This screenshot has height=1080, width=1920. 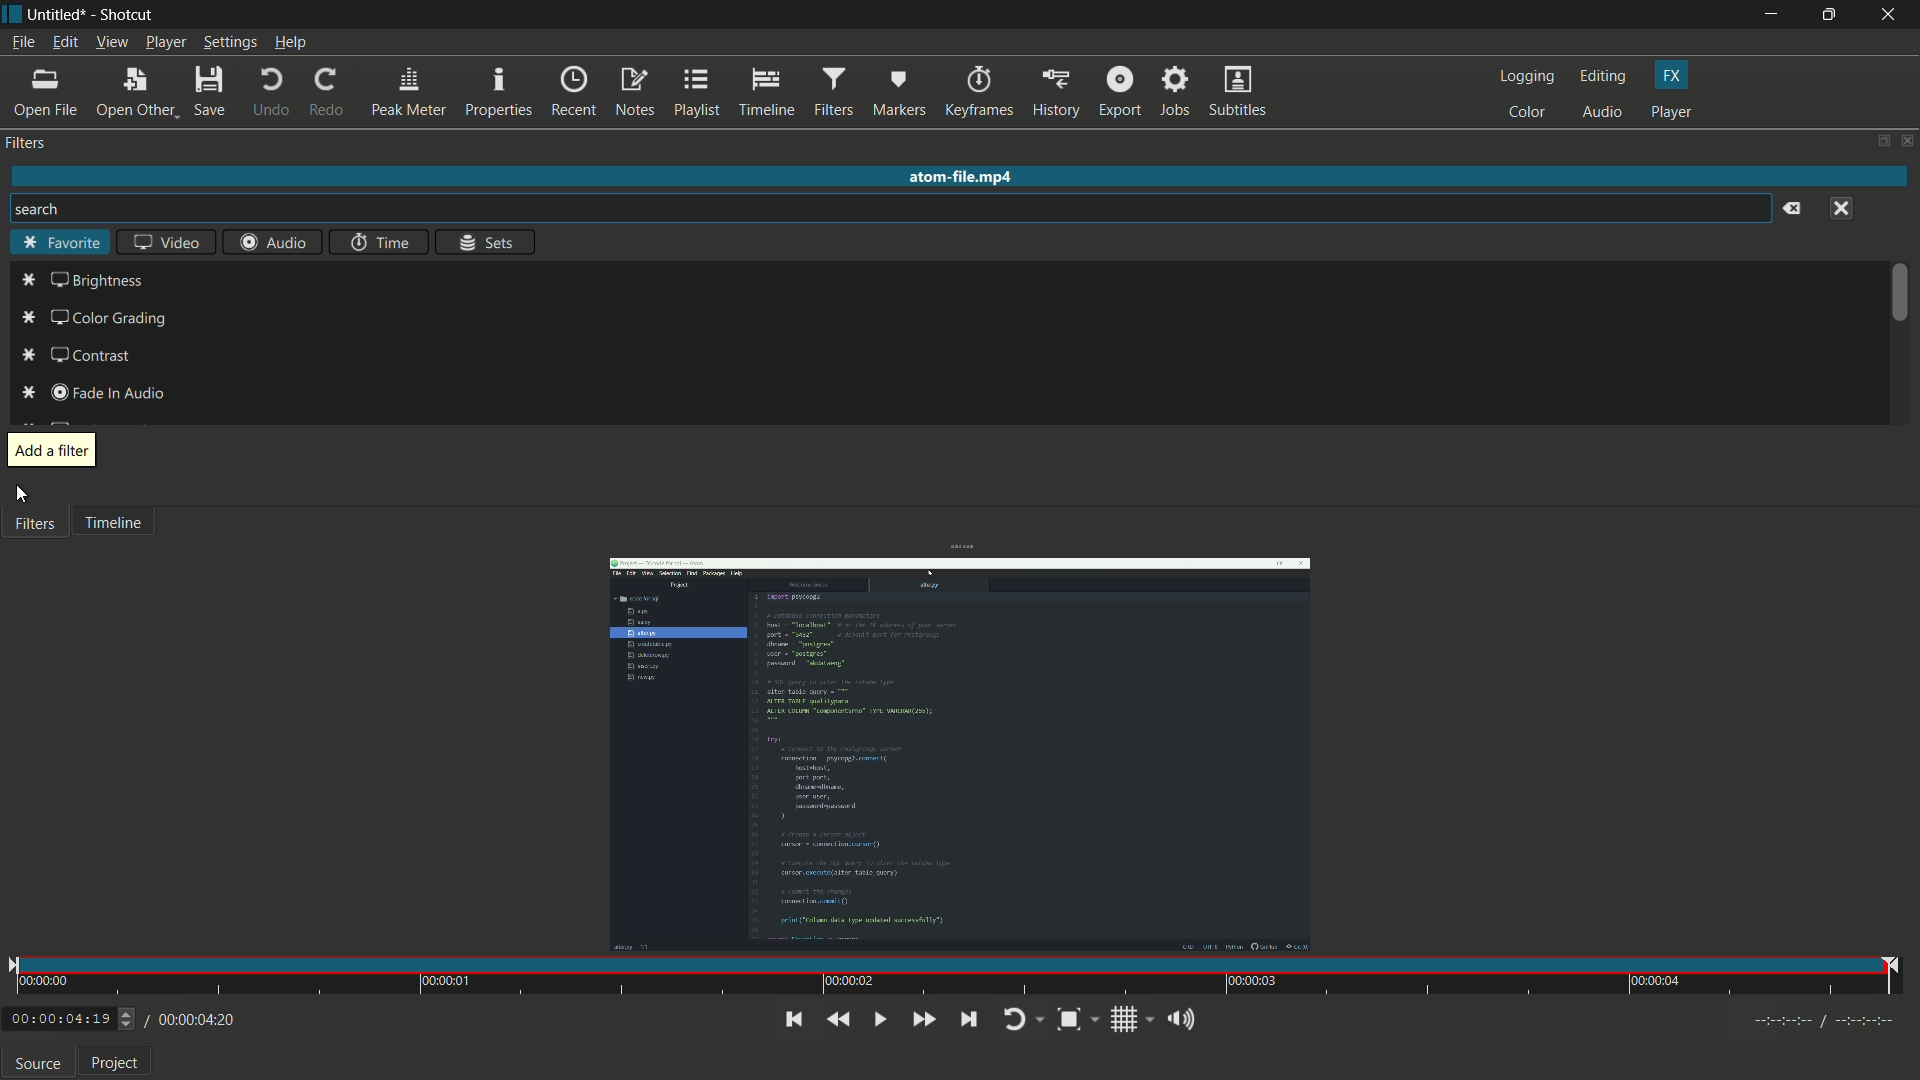 I want to click on color grading, so click(x=93, y=318).